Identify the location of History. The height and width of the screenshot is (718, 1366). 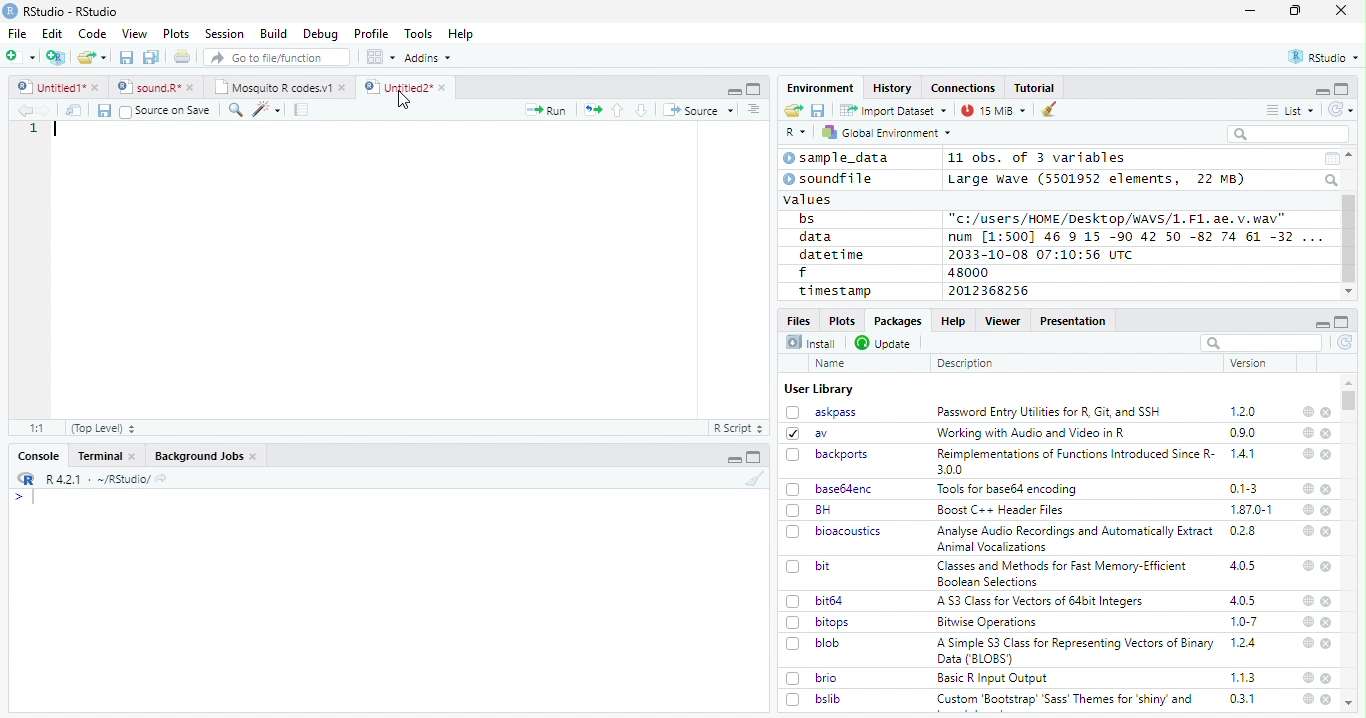
(893, 88).